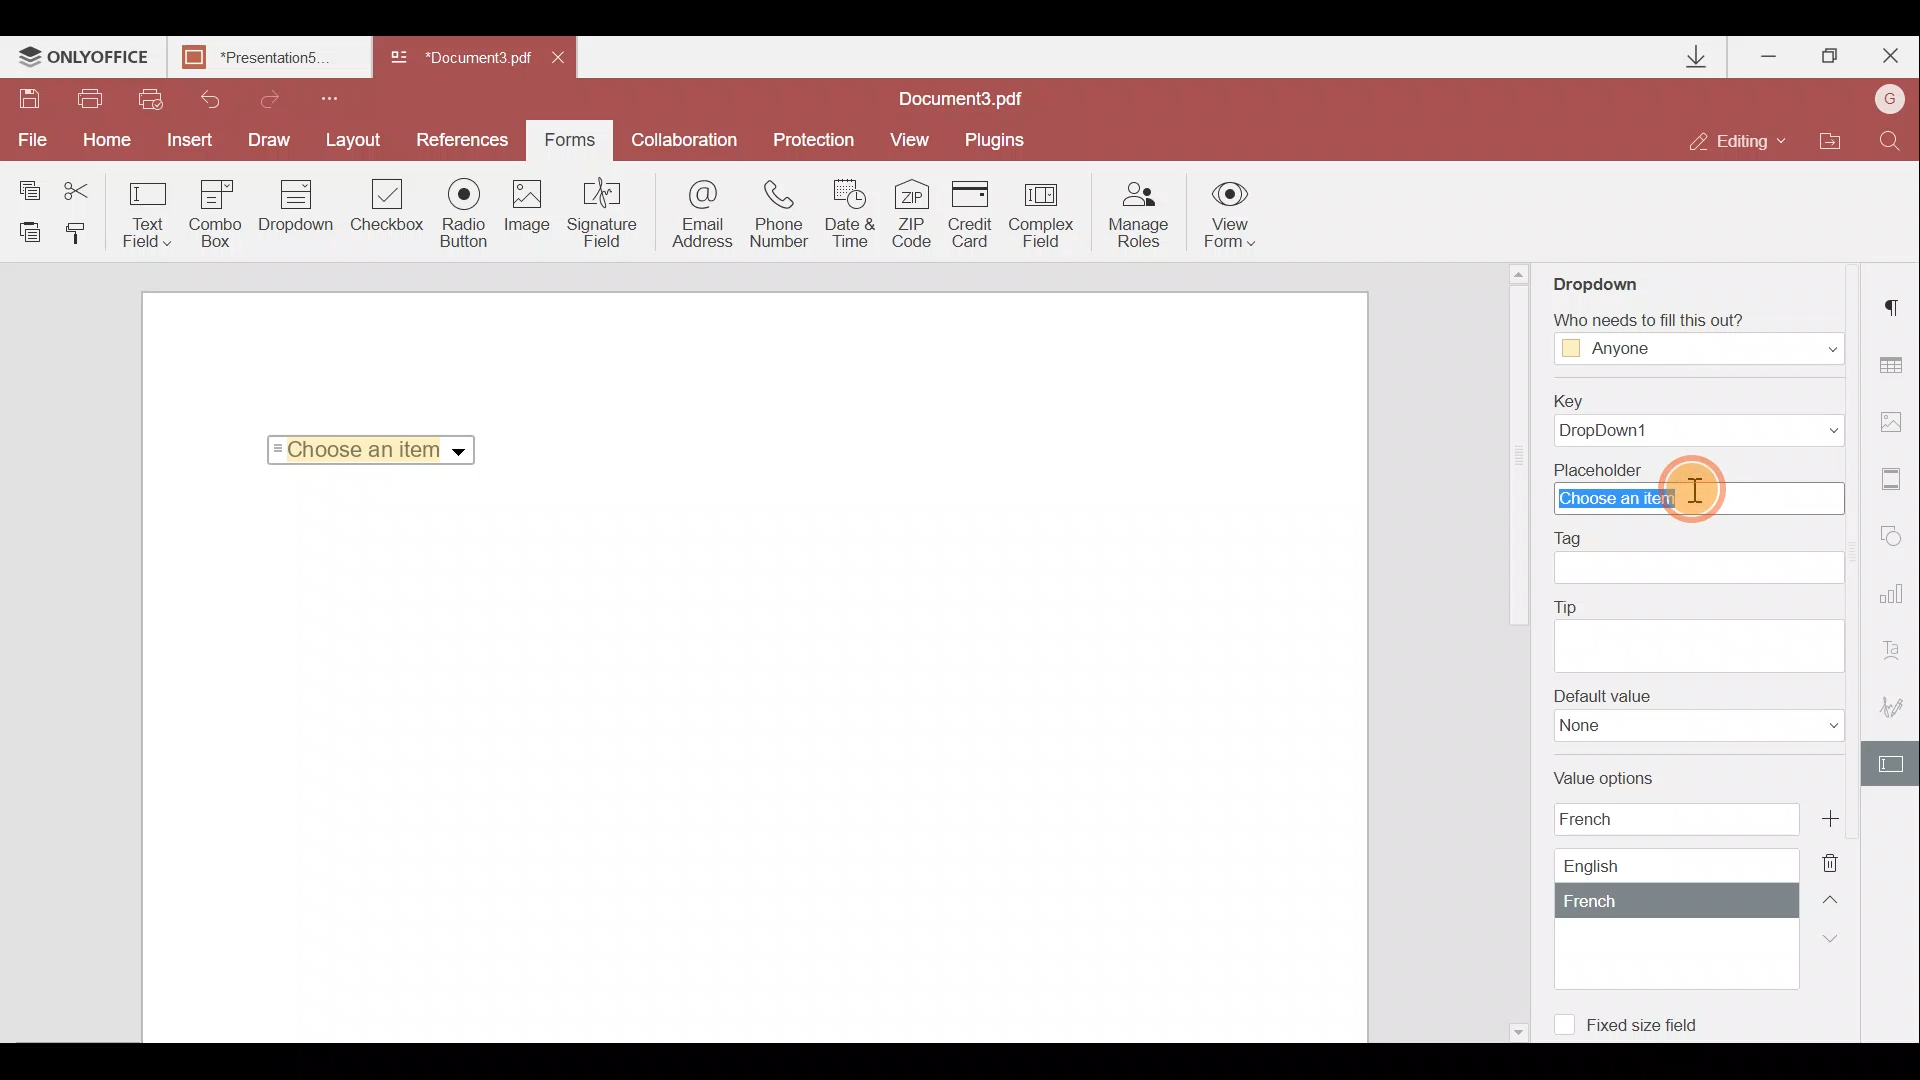  Describe the element at coordinates (148, 98) in the screenshot. I see `Quick print` at that location.